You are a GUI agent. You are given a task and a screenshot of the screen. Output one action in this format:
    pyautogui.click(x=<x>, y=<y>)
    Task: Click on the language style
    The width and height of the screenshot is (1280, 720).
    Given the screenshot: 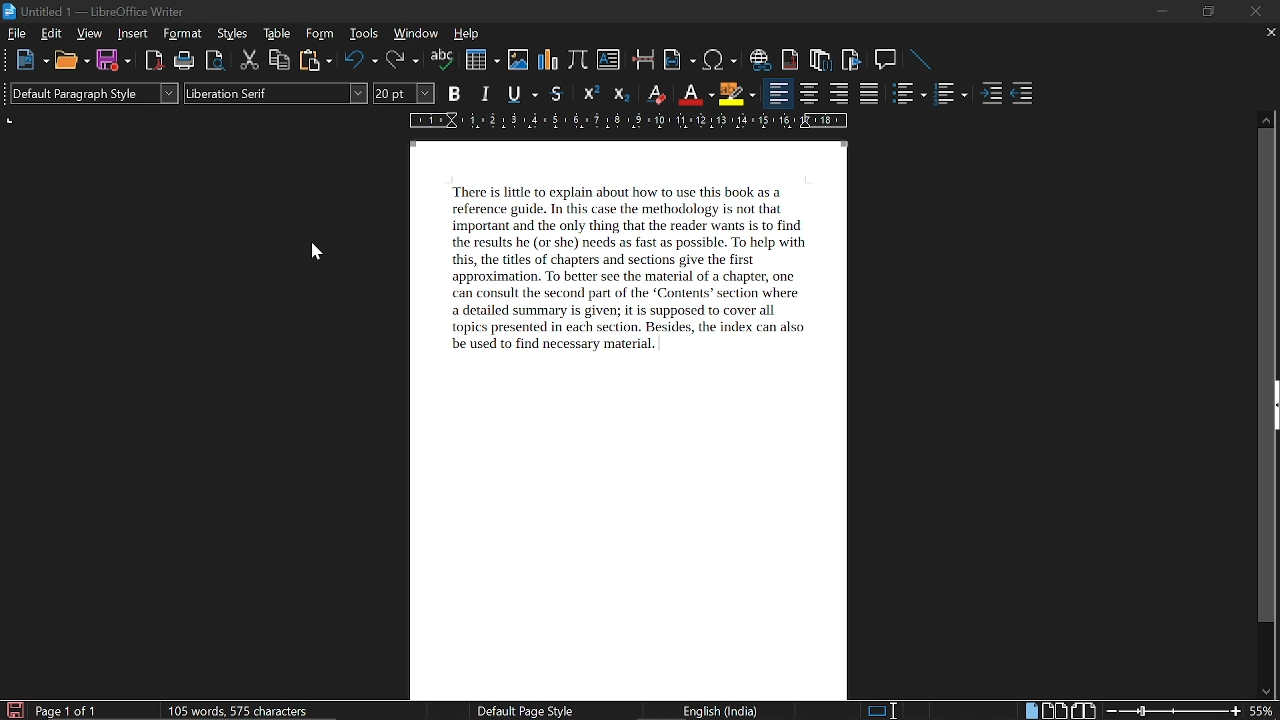 What is the action you would take?
    pyautogui.click(x=724, y=711)
    